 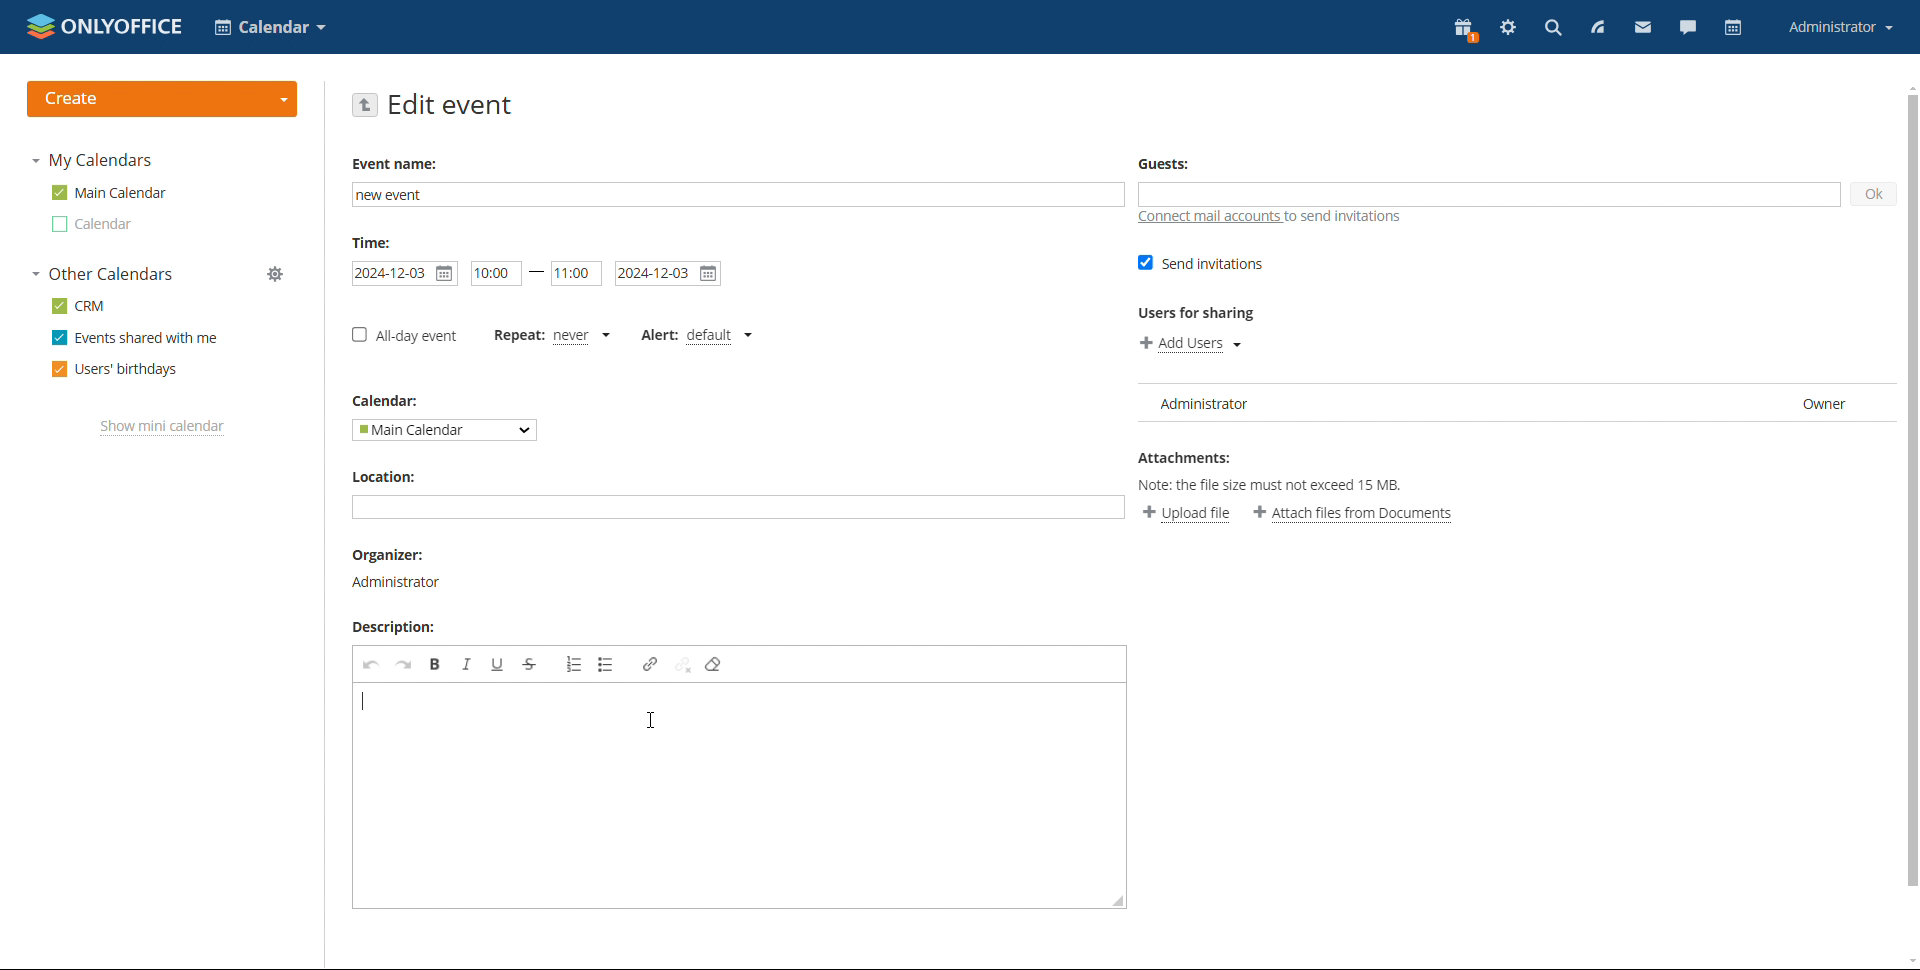 I want to click on attach files from documents, so click(x=1354, y=514).